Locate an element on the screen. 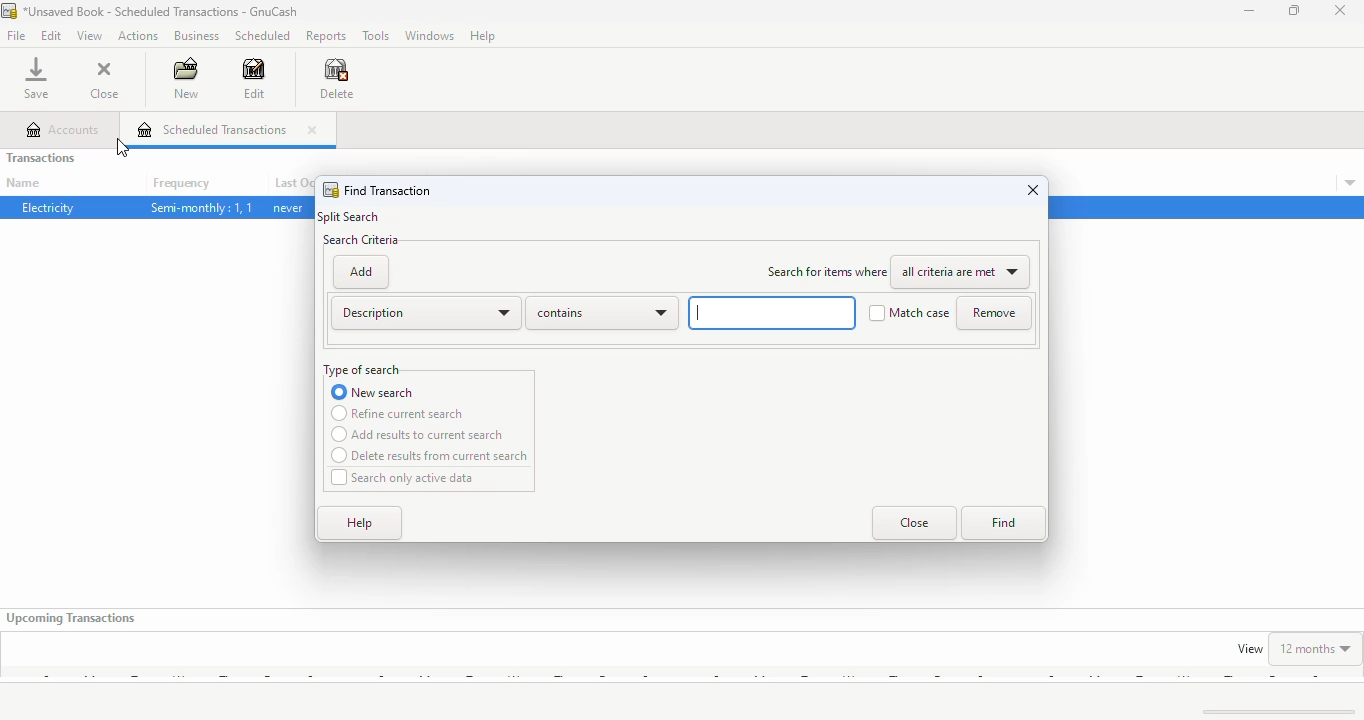  delete is located at coordinates (336, 79).